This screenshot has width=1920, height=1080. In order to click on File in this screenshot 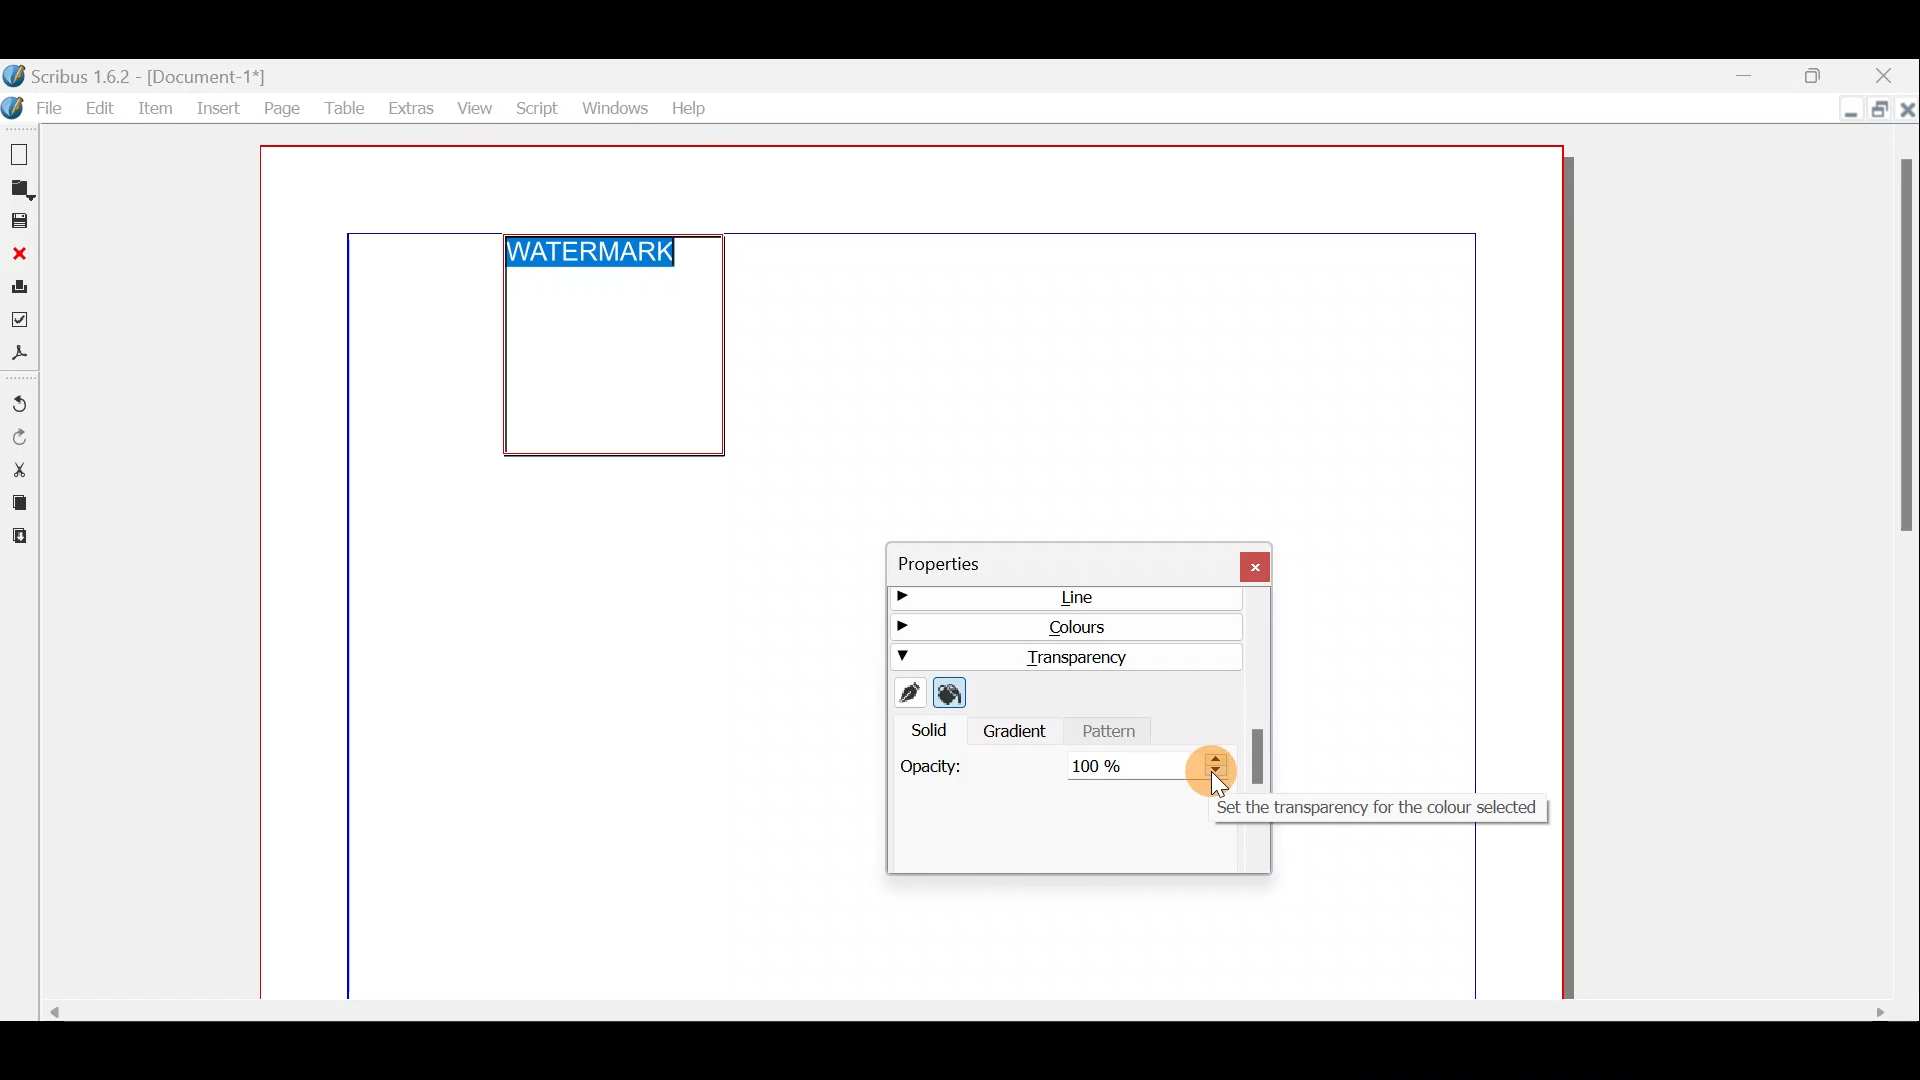, I will do `click(37, 107)`.